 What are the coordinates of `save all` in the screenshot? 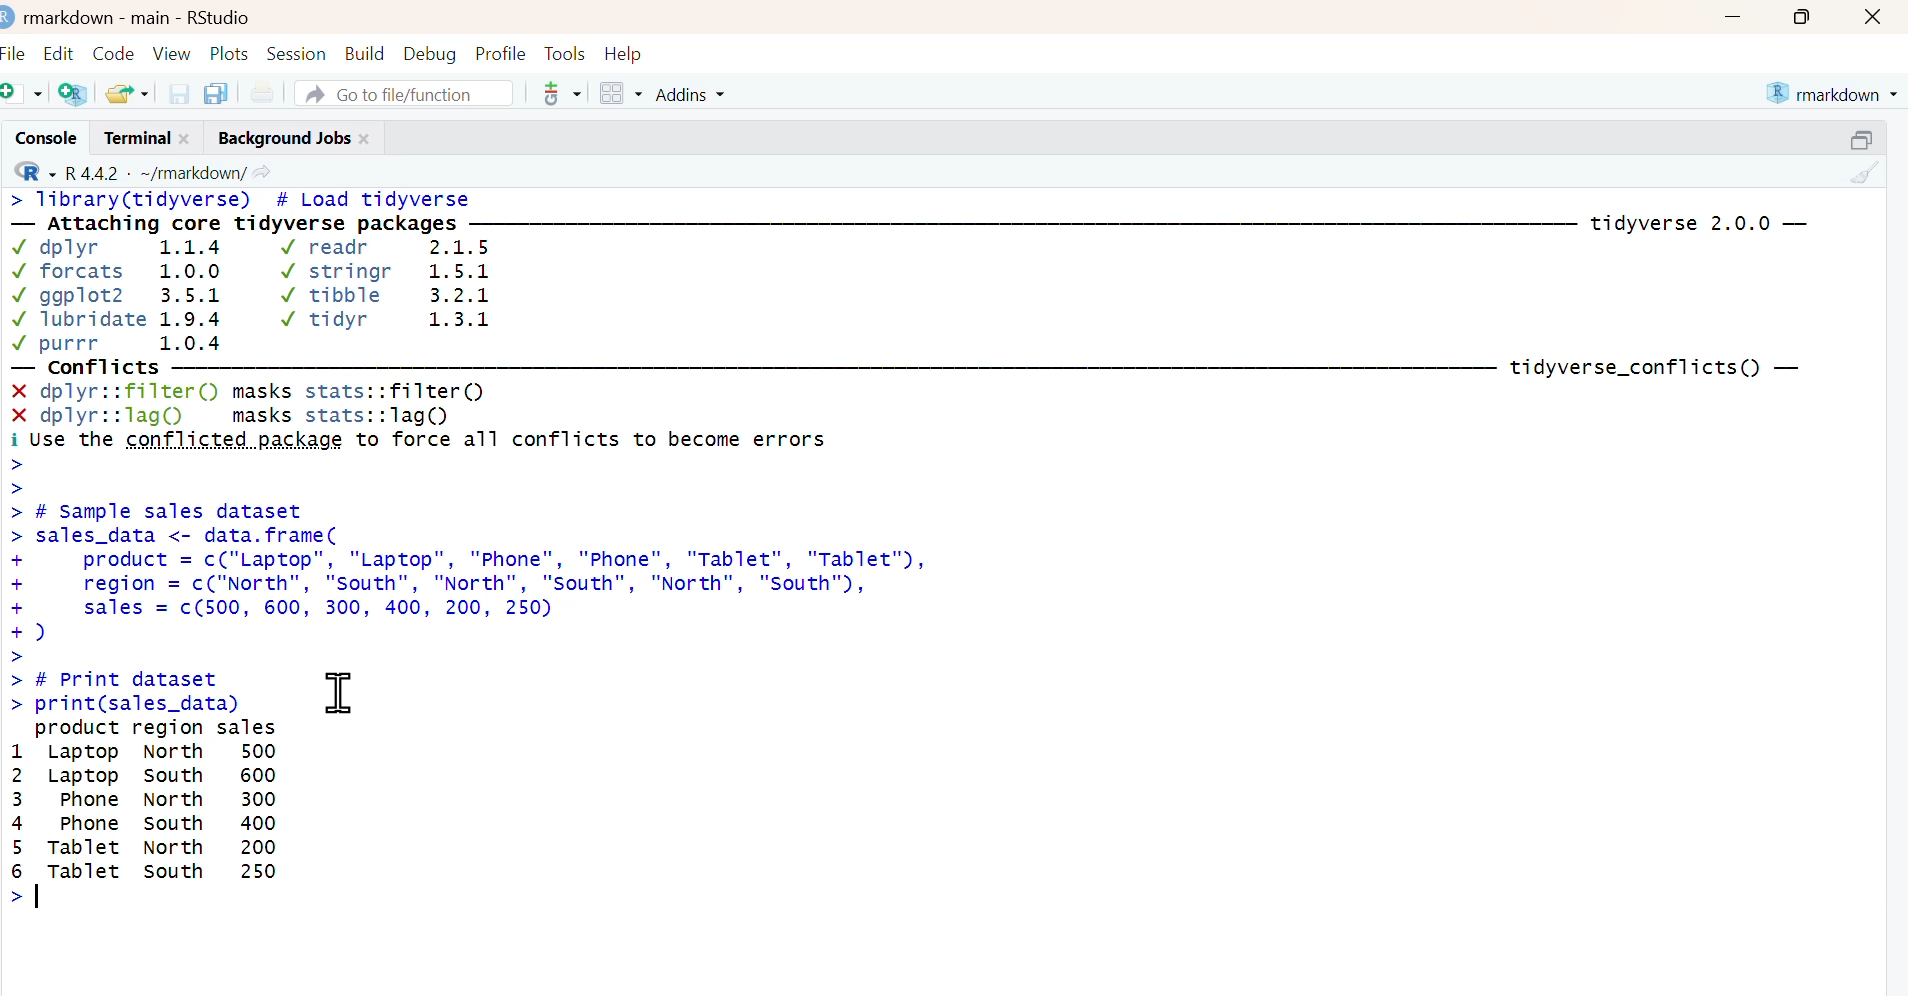 It's located at (215, 92).